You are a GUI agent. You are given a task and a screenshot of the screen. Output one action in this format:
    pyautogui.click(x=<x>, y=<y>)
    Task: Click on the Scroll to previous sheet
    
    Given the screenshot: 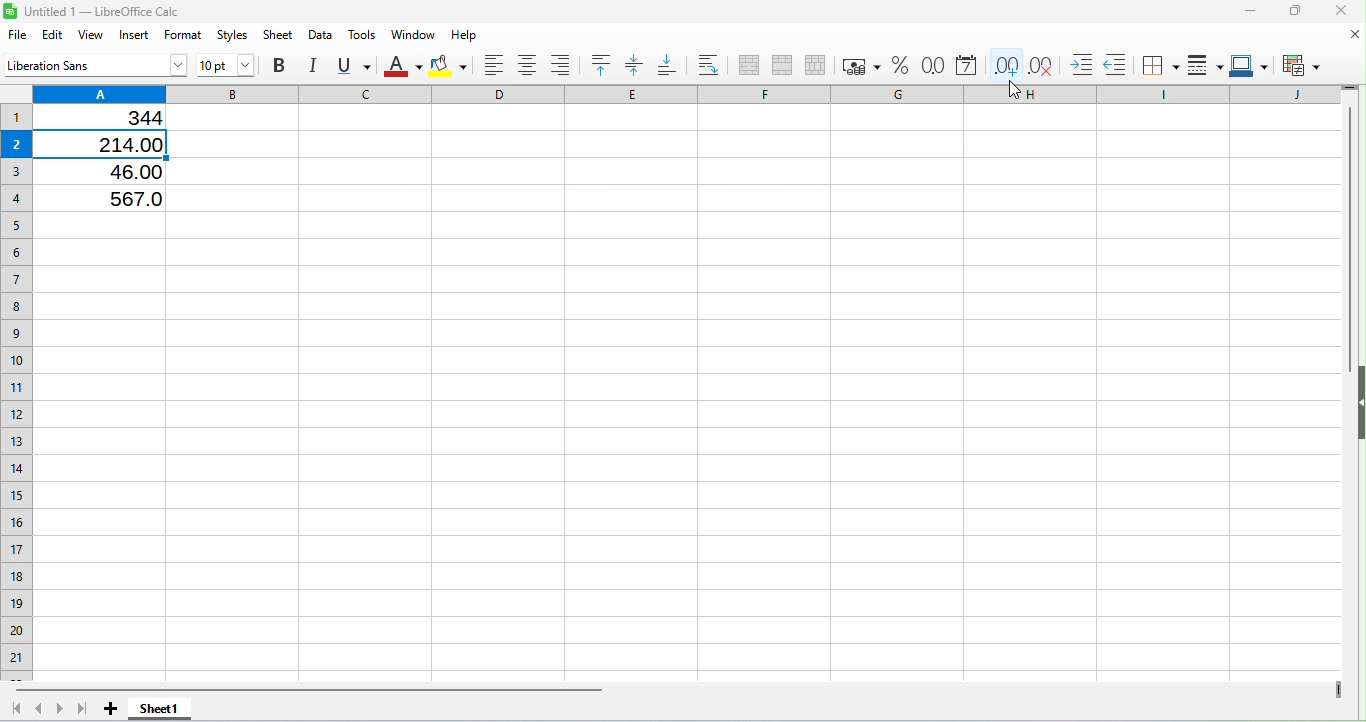 What is the action you would take?
    pyautogui.click(x=40, y=710)
    